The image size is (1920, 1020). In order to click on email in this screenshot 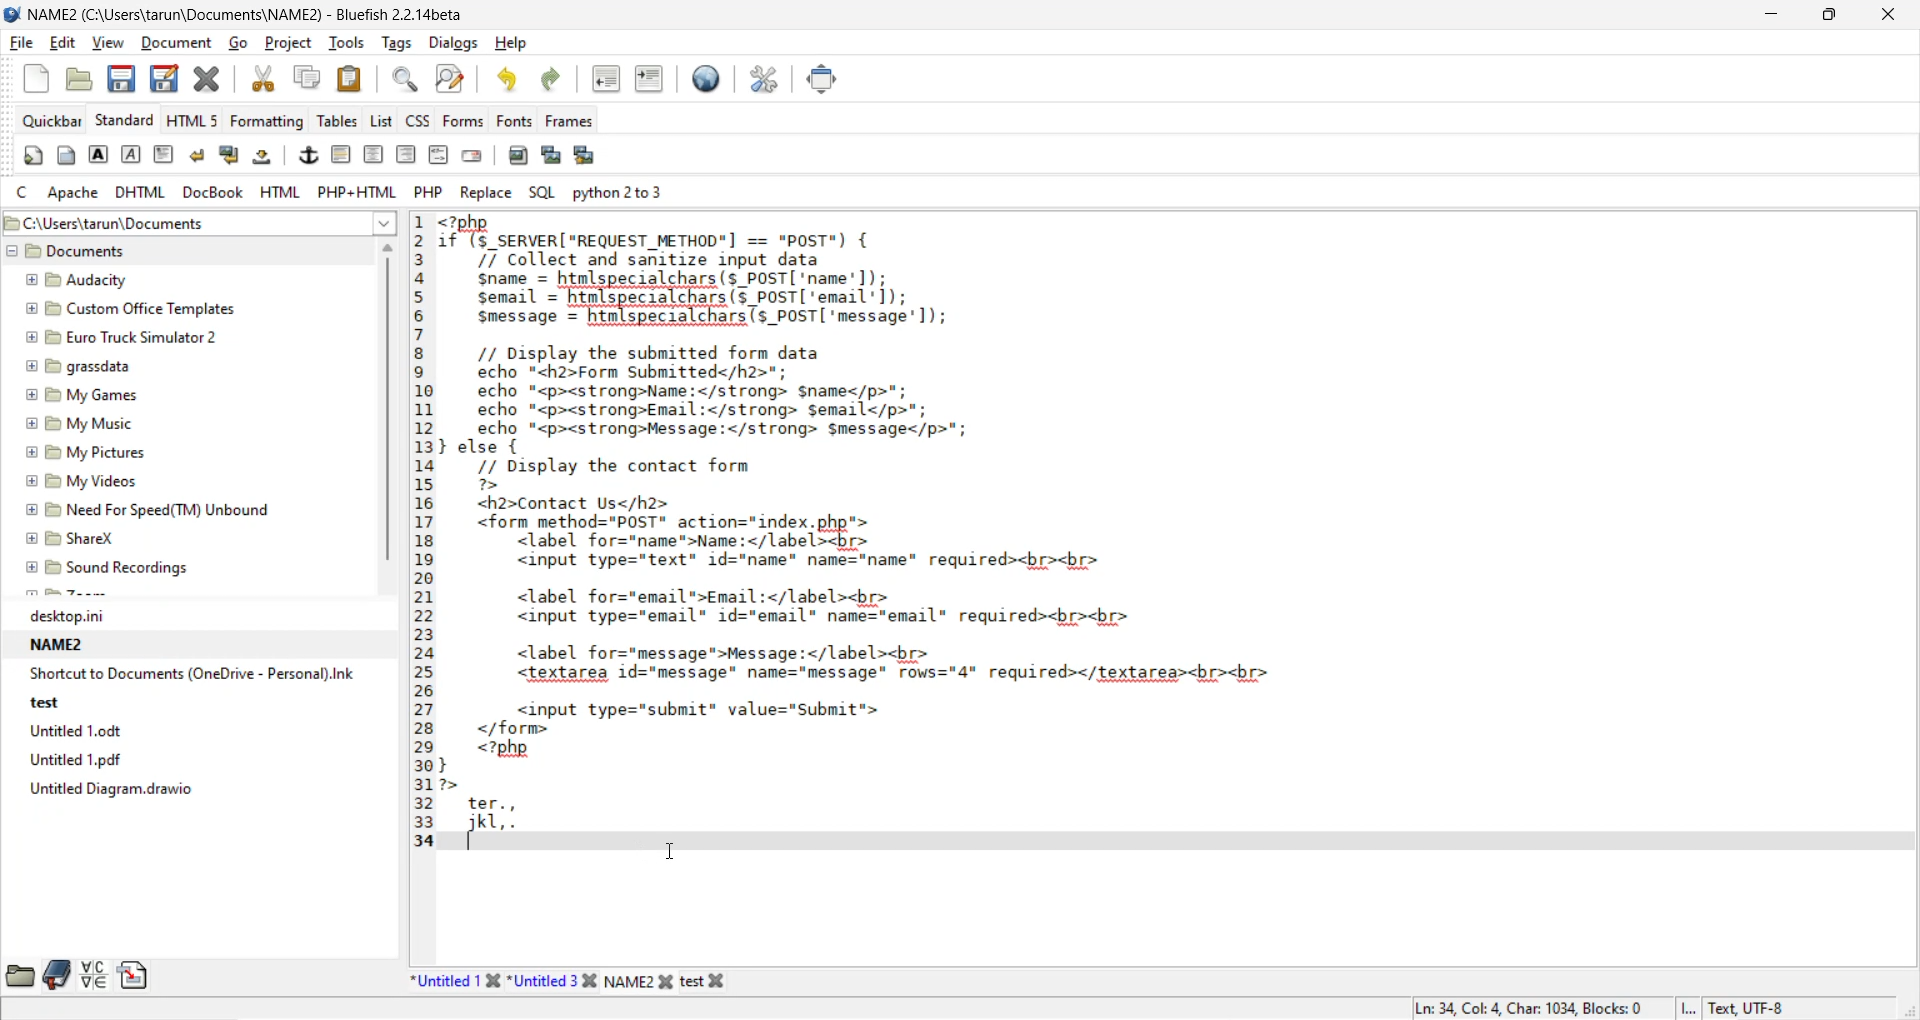, I will do `click(477, 157)`.